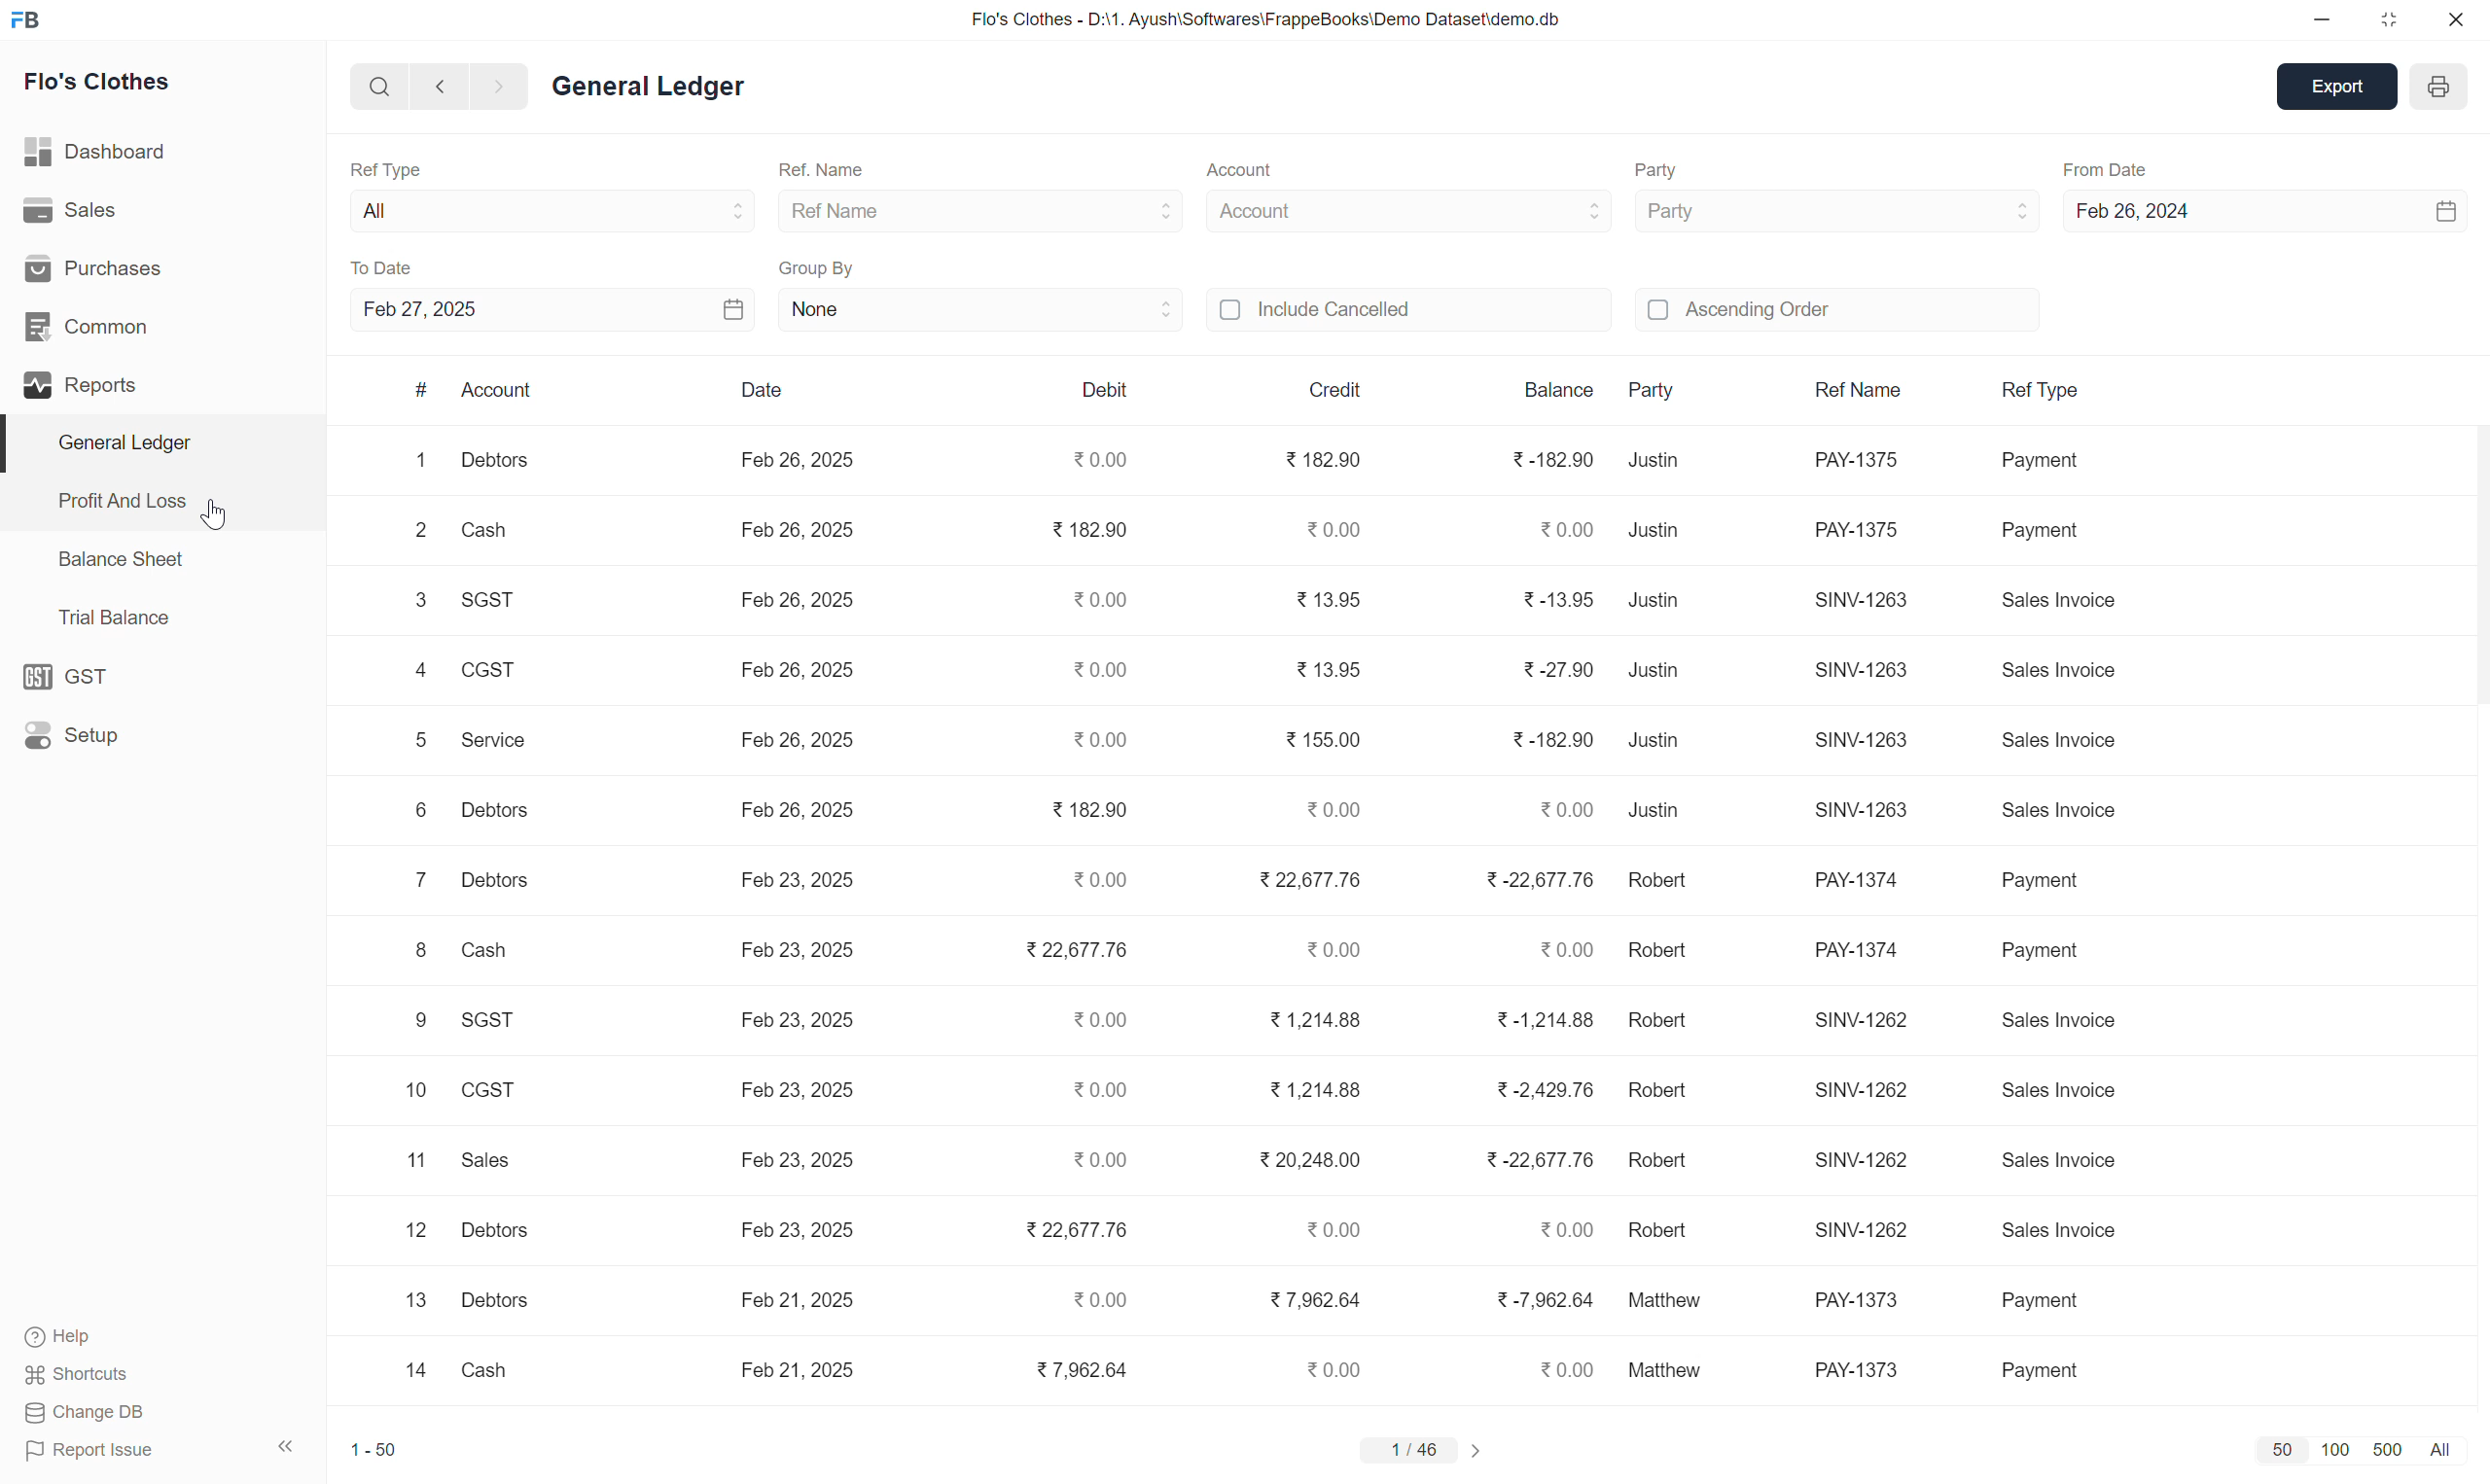  What do you see at coordinates (674, 307) in the screenshot?
I see `Calendar` at bounding box center [674, 307].